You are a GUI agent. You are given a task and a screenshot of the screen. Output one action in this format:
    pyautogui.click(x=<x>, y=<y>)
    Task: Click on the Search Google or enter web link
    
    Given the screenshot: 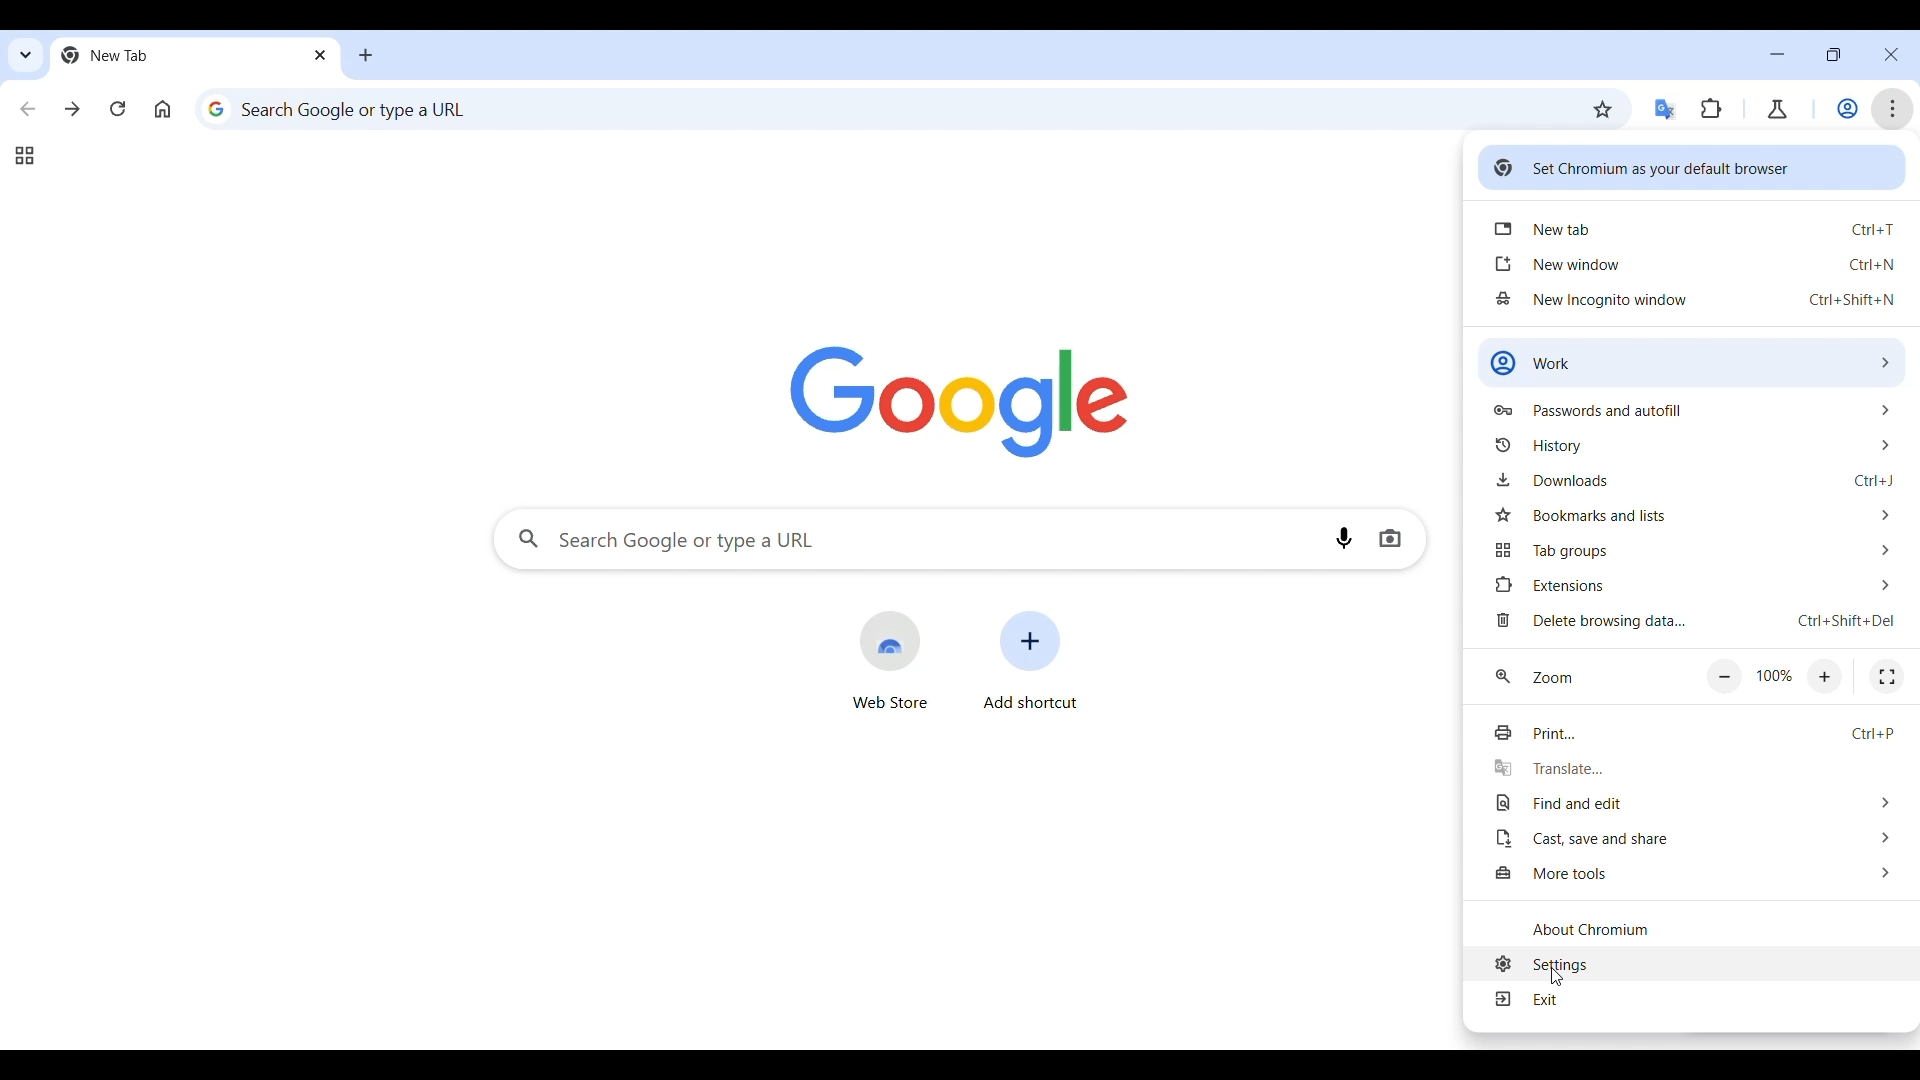 What is the action you would take?
    pyautogui.click(x=906, y=539)
    